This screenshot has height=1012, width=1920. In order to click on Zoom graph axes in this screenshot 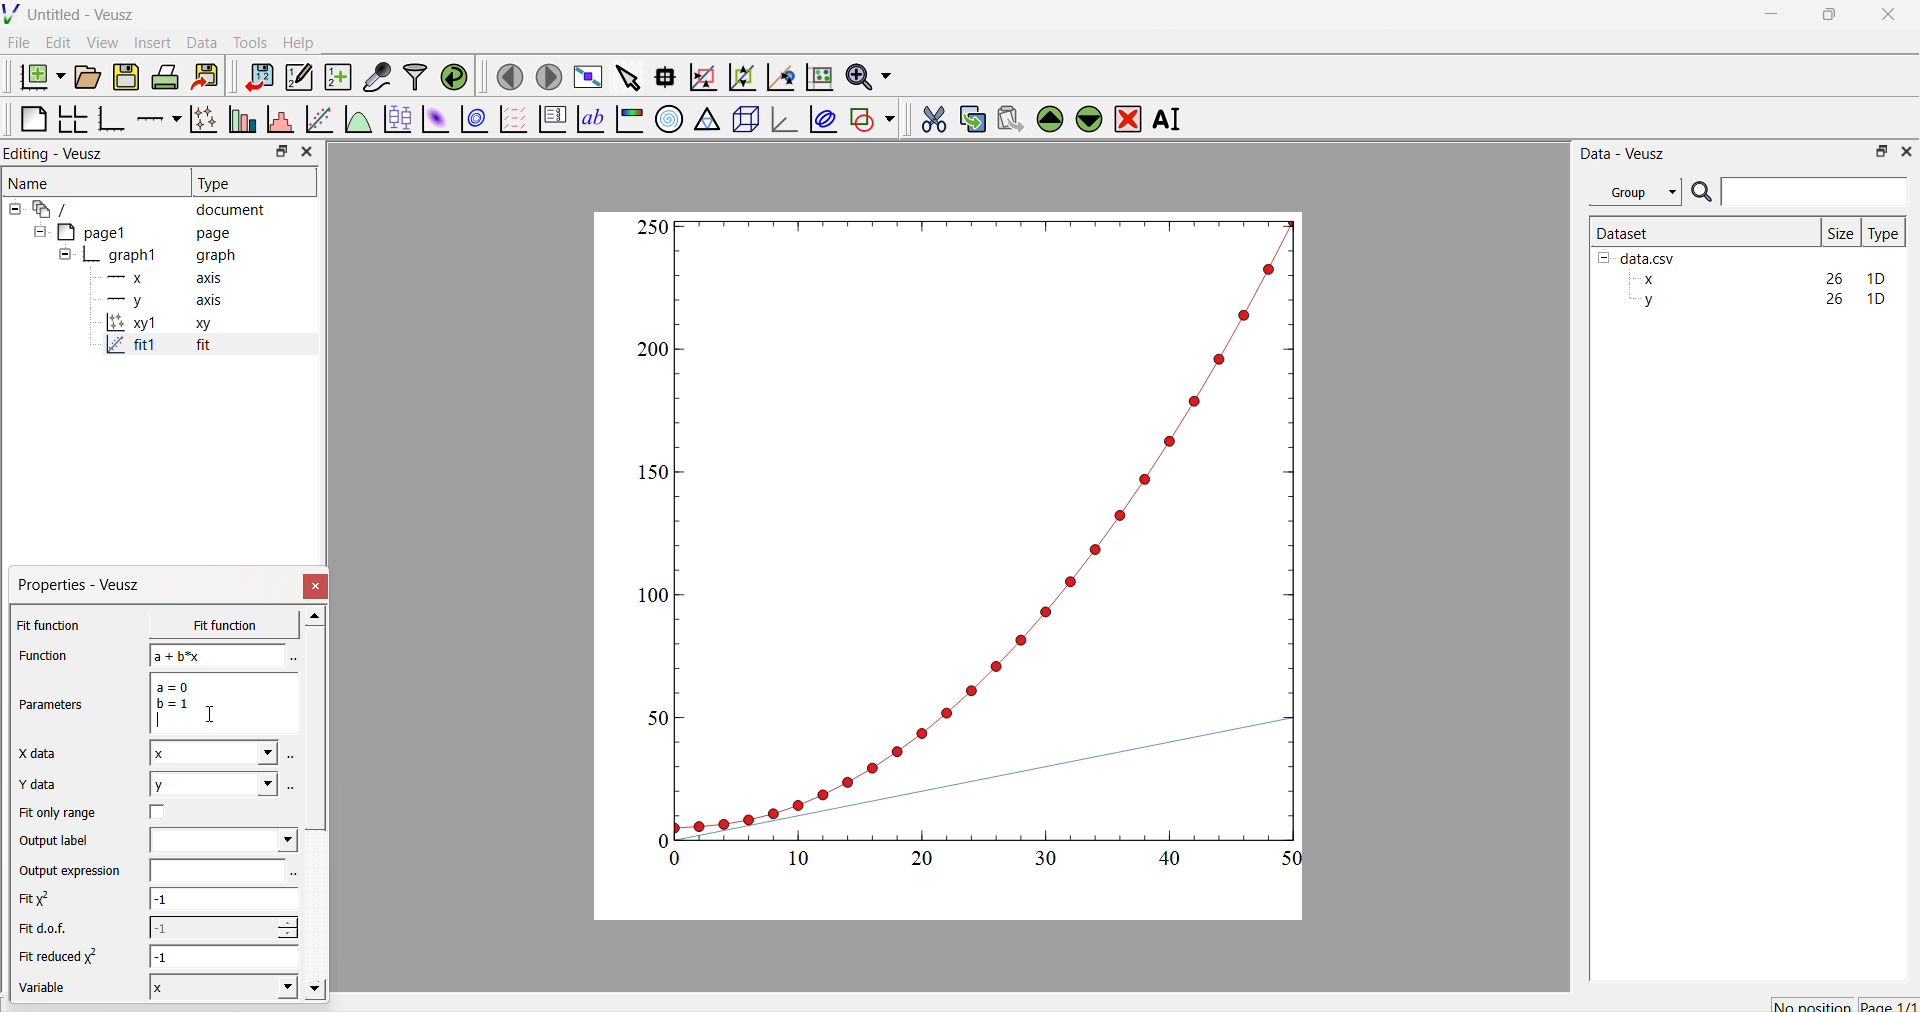, I will do `click(702, 77)`.